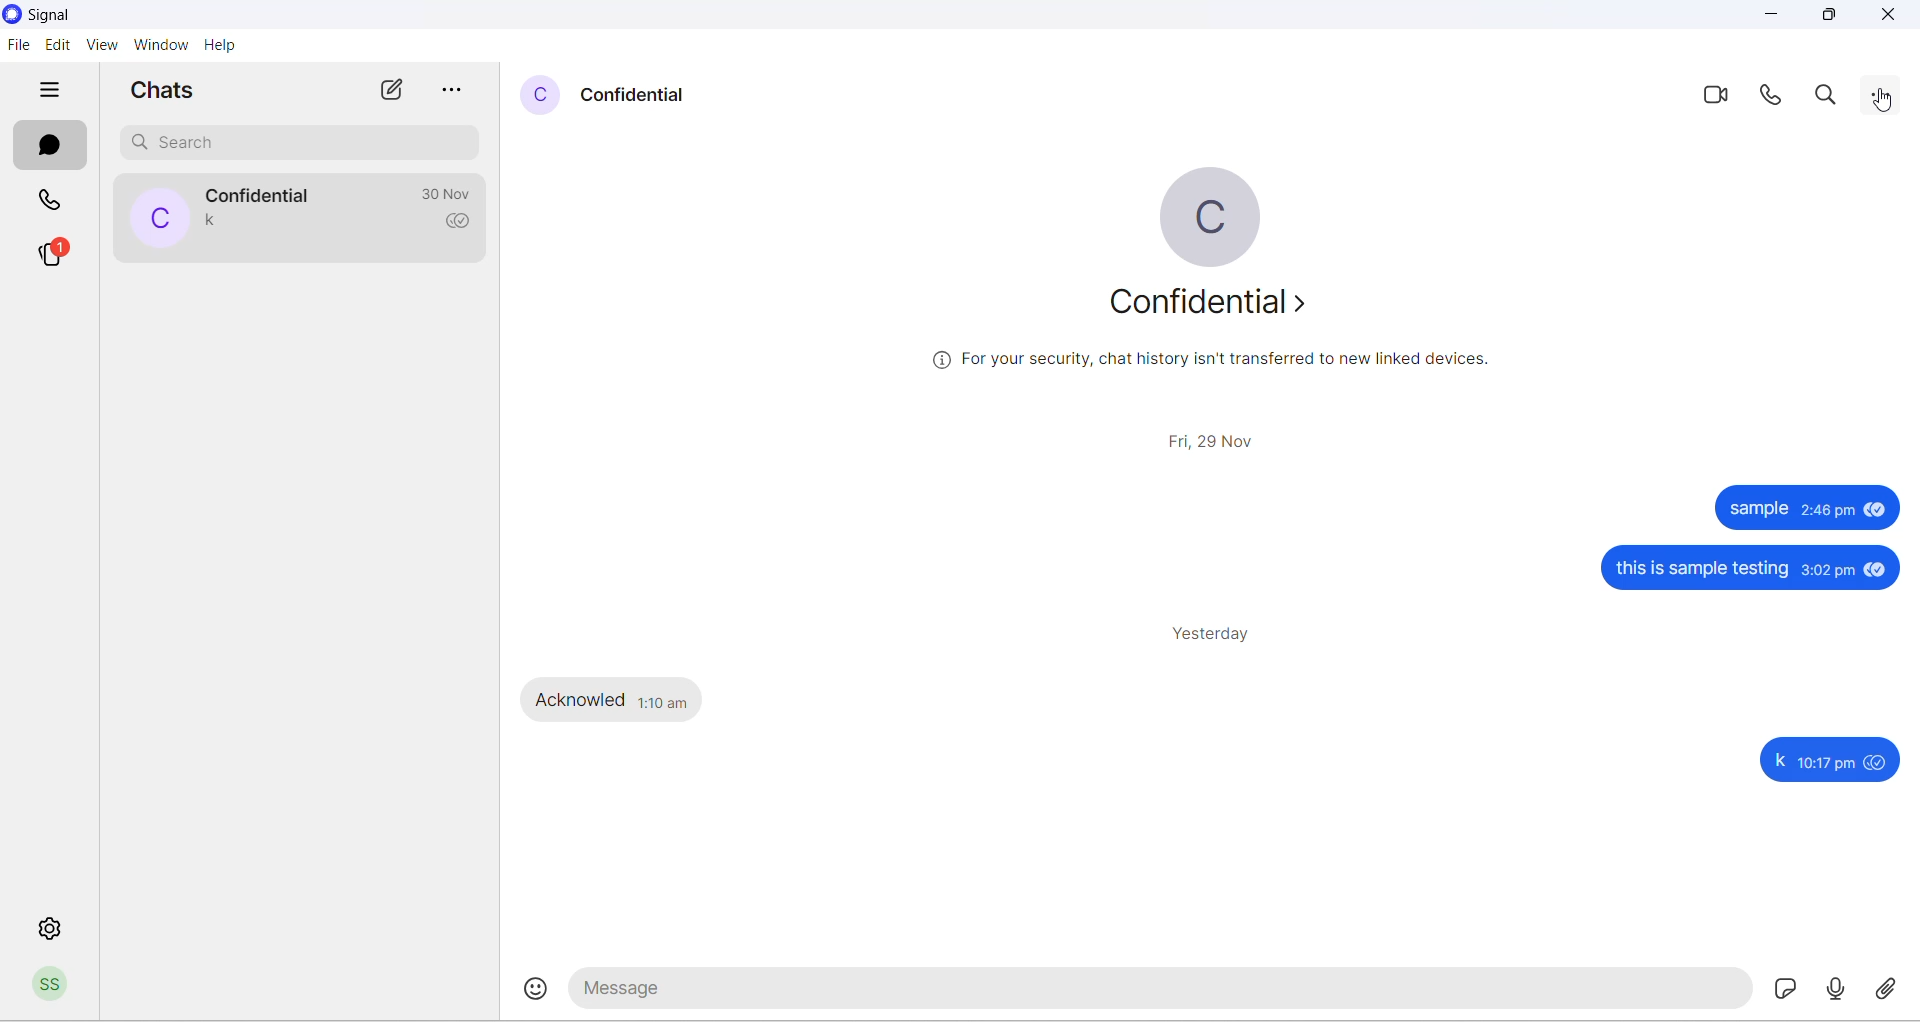 This screenshot has width=1920, height=1022. What do you see at coordinates (224, 228) in the screenshot?
I see `last message` at bounding box center [224, 228].